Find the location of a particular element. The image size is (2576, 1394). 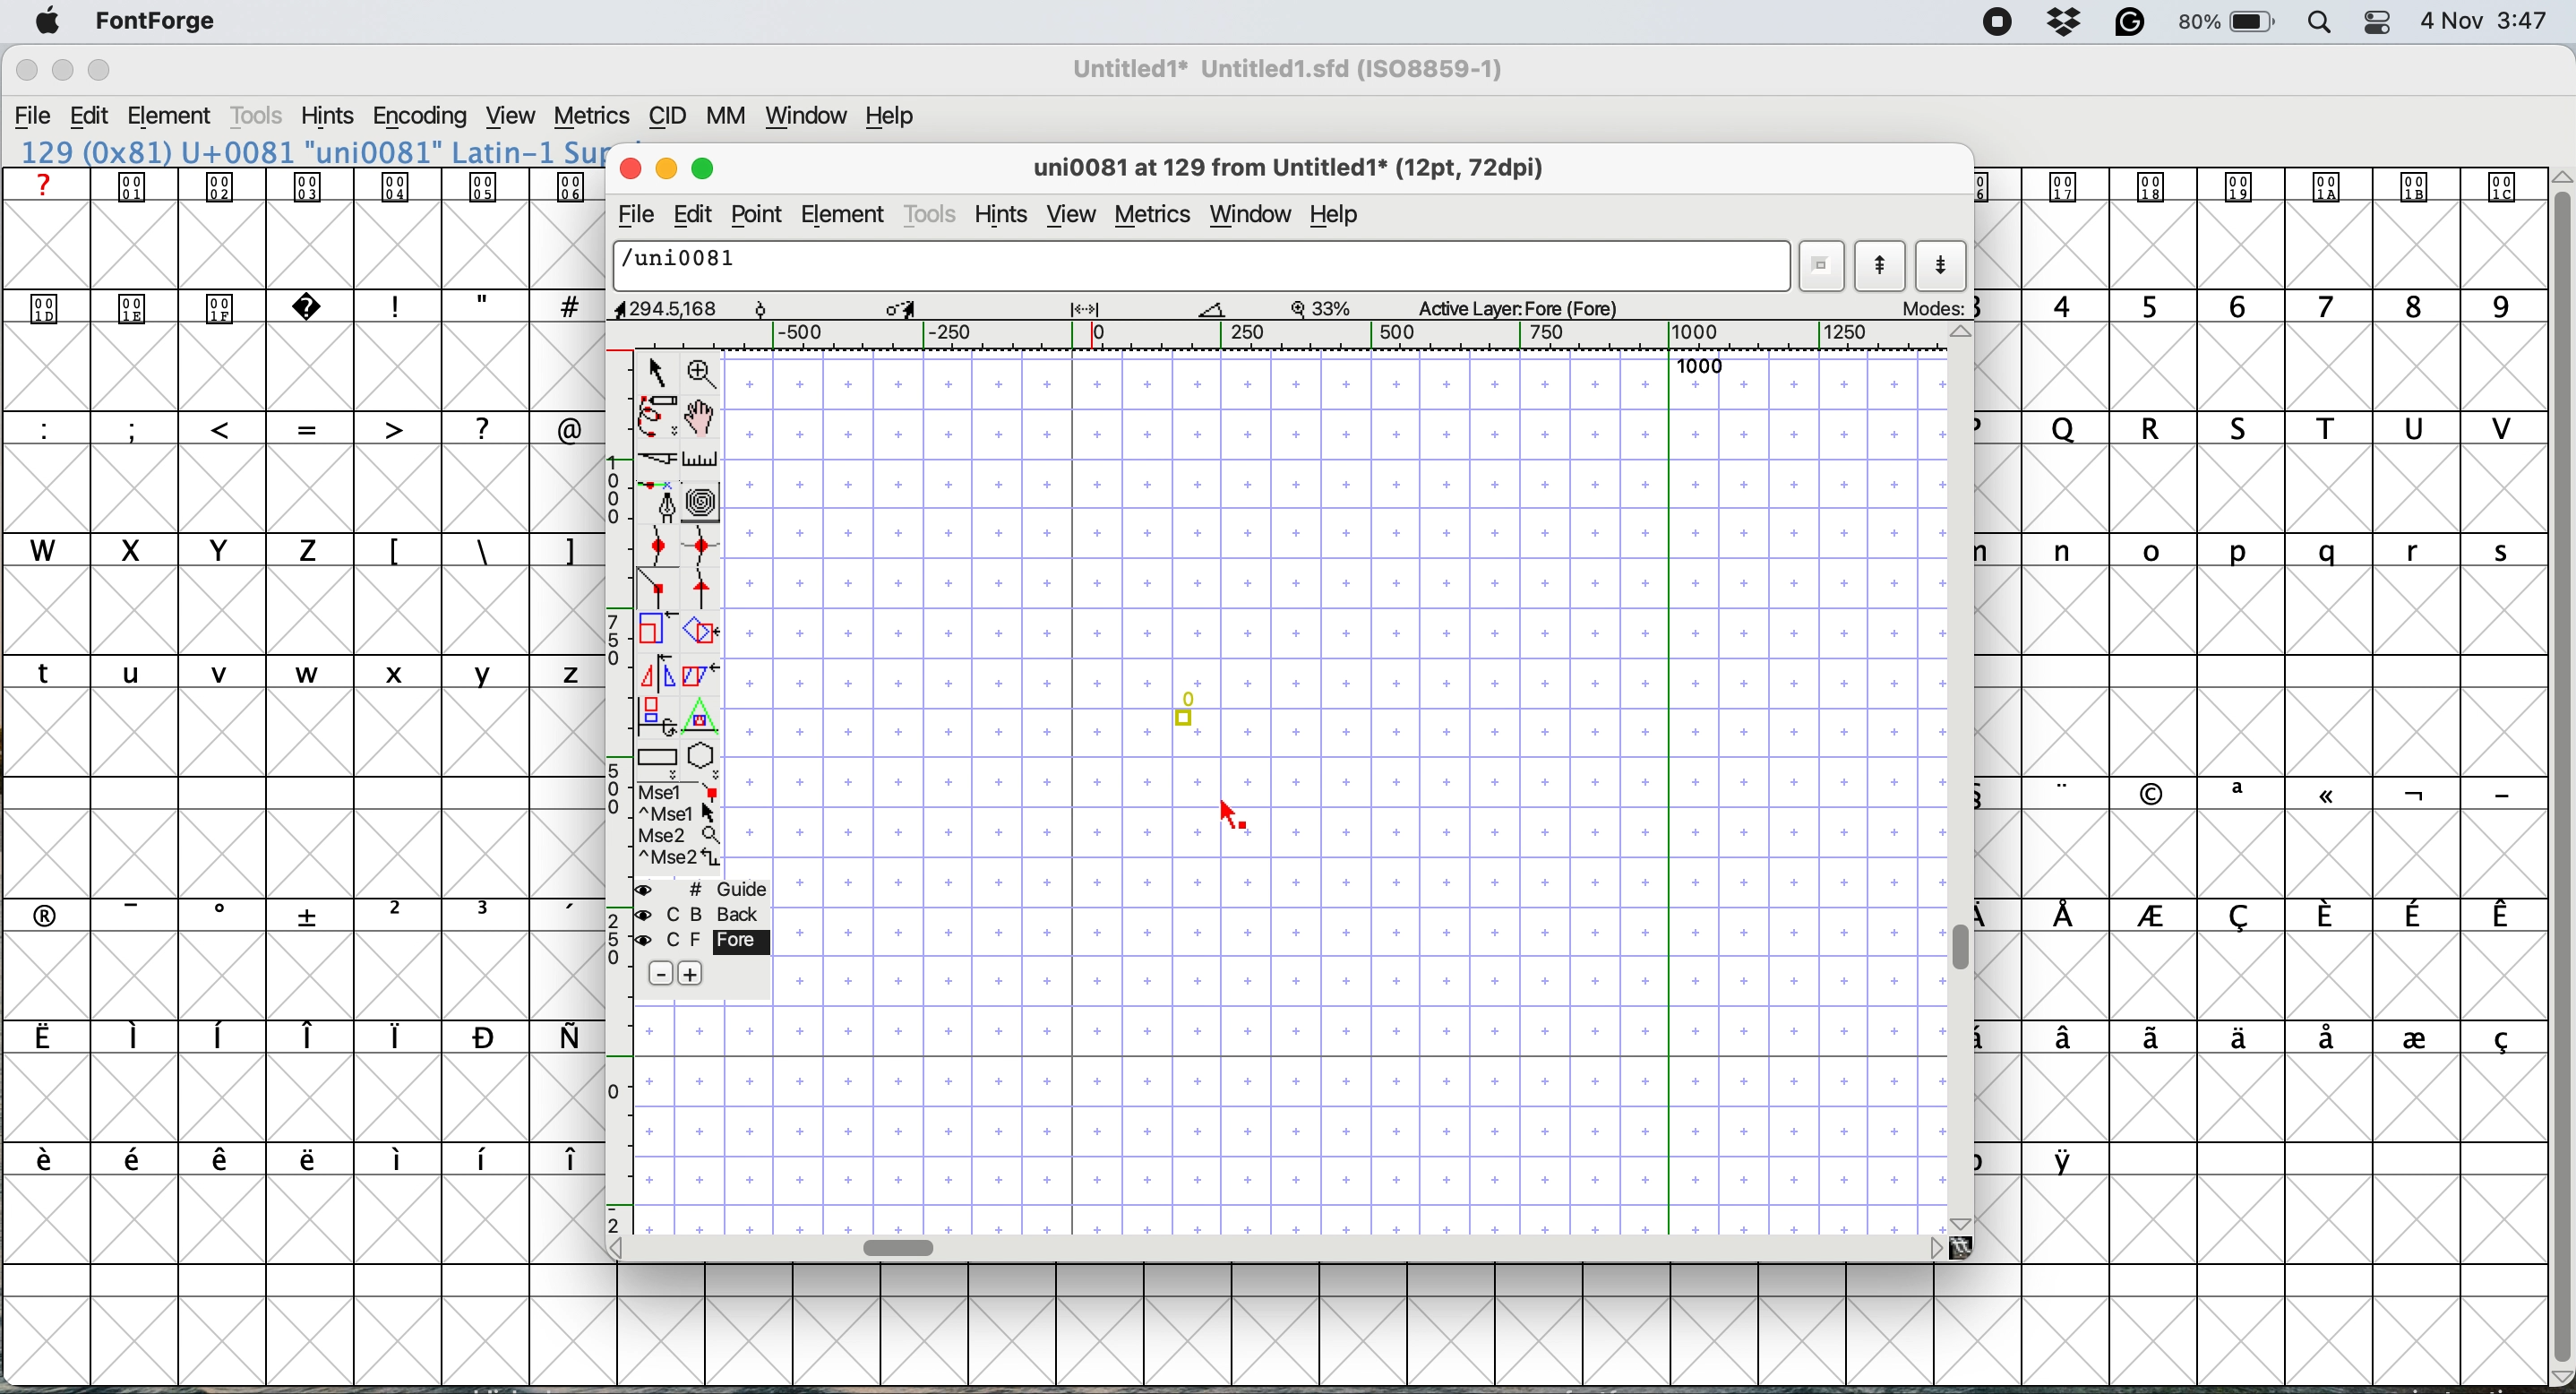

Spotlight Search is located at coordinates (2320, 24).